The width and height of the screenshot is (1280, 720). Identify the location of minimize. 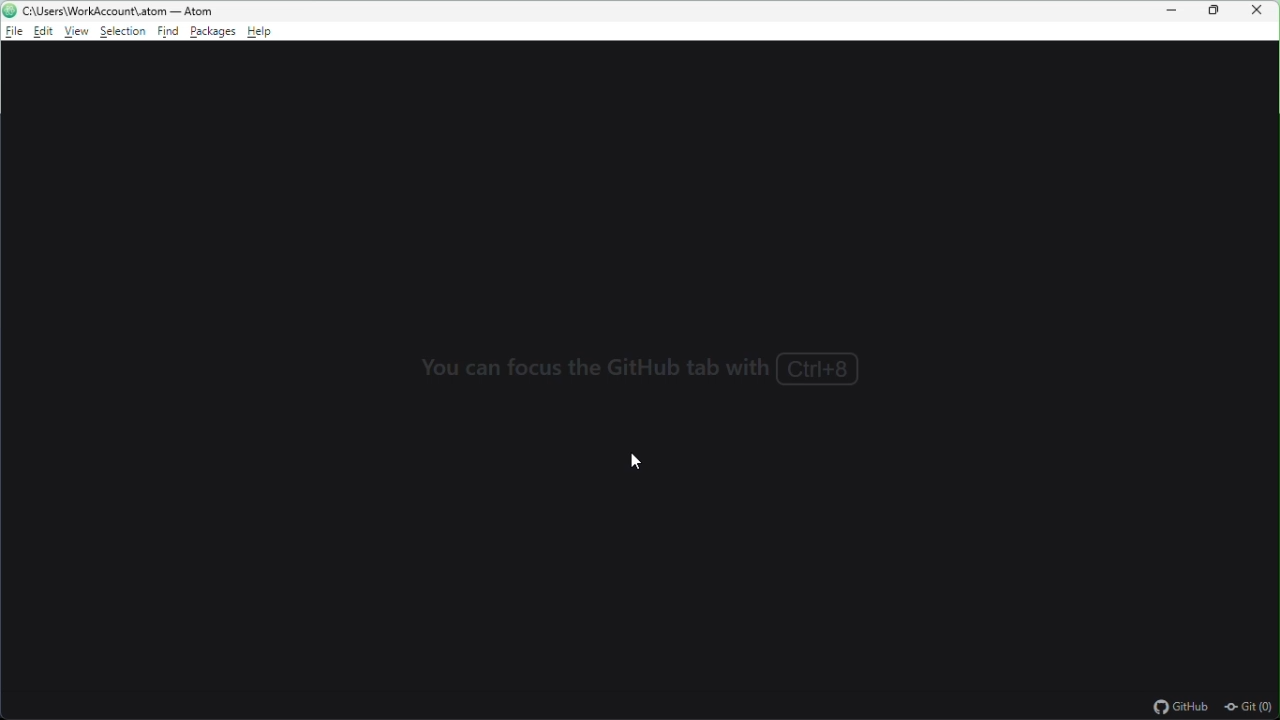
(1177, 11).